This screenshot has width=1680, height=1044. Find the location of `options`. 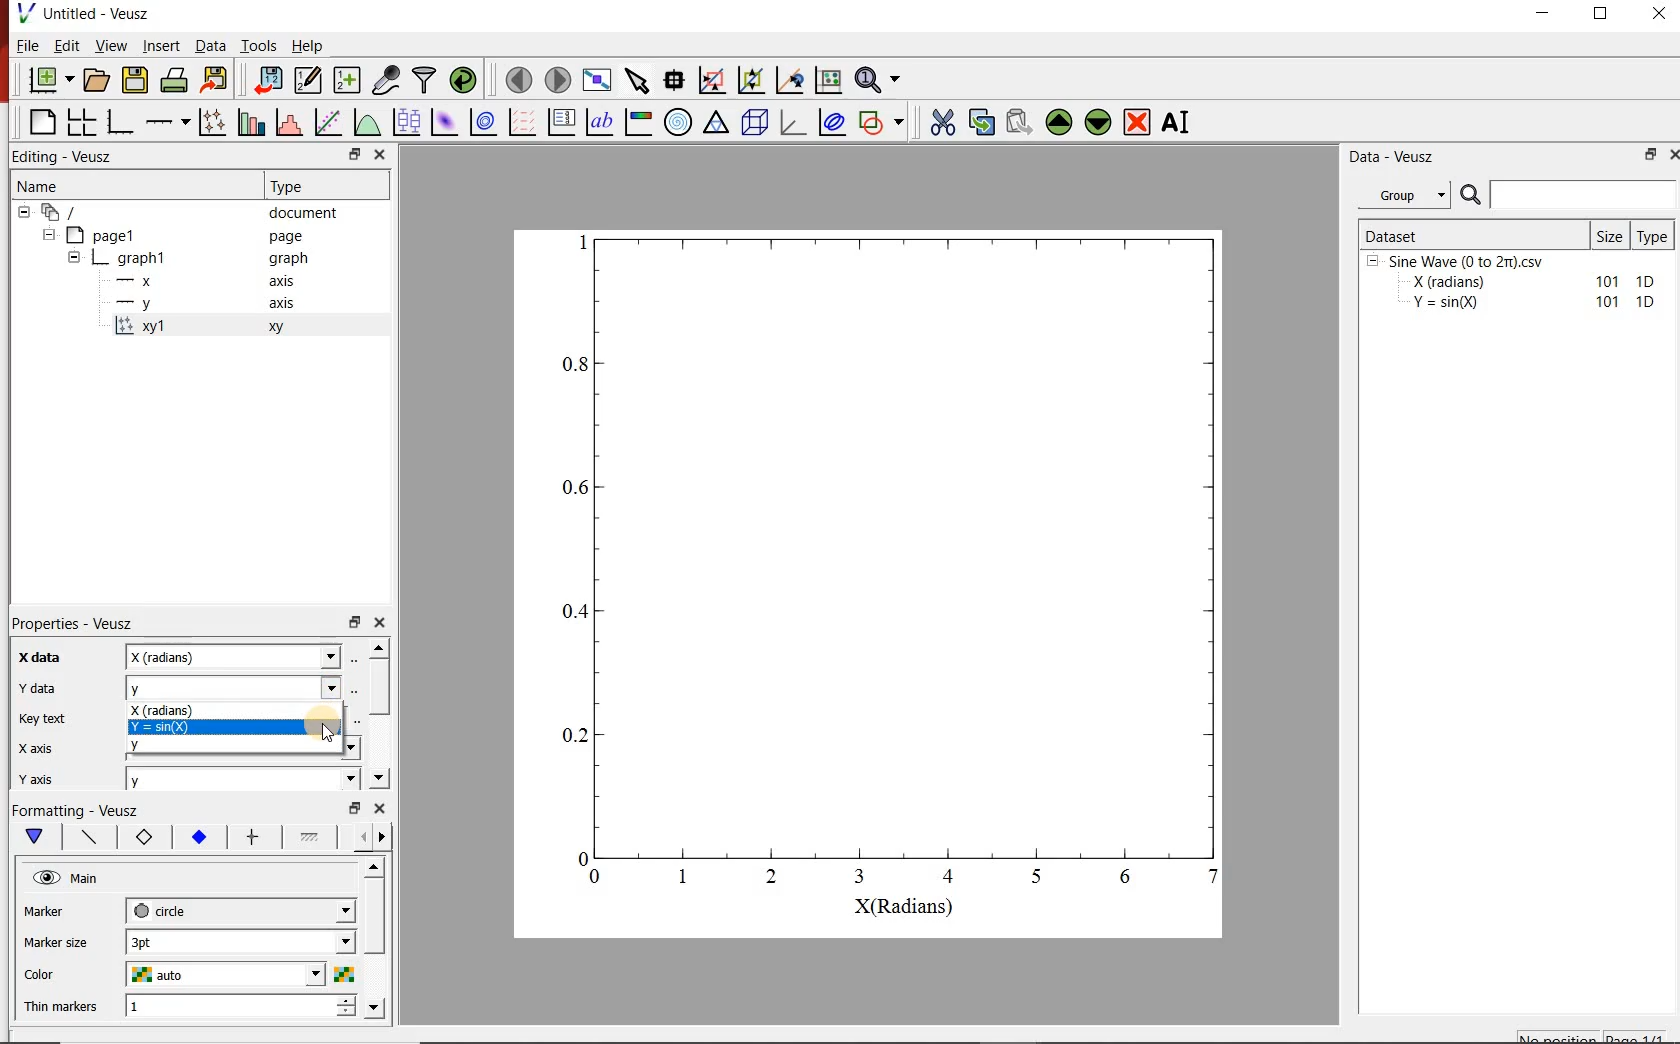

options is located at coordinates (250, 838).